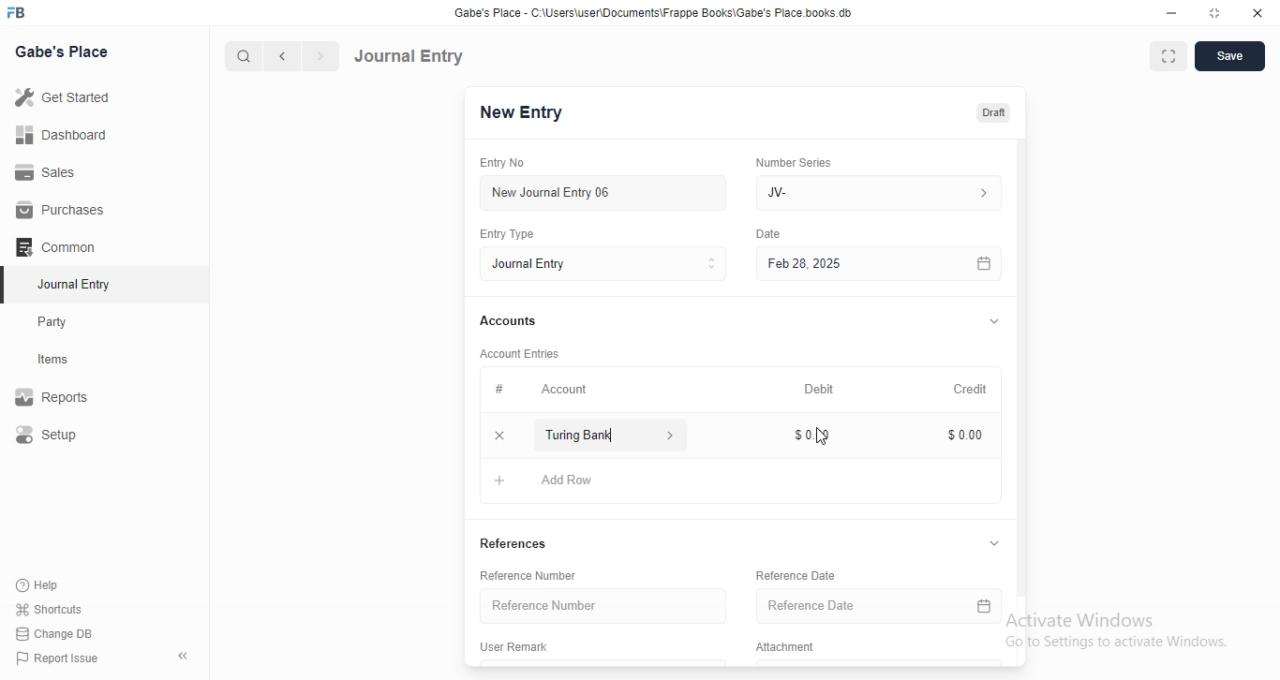 The height and width of the screenshot is (680, 1280). What do you see at coordinates (61, 585) in the screenshot?
I see `‘Help` at bounding box center [61, 585].